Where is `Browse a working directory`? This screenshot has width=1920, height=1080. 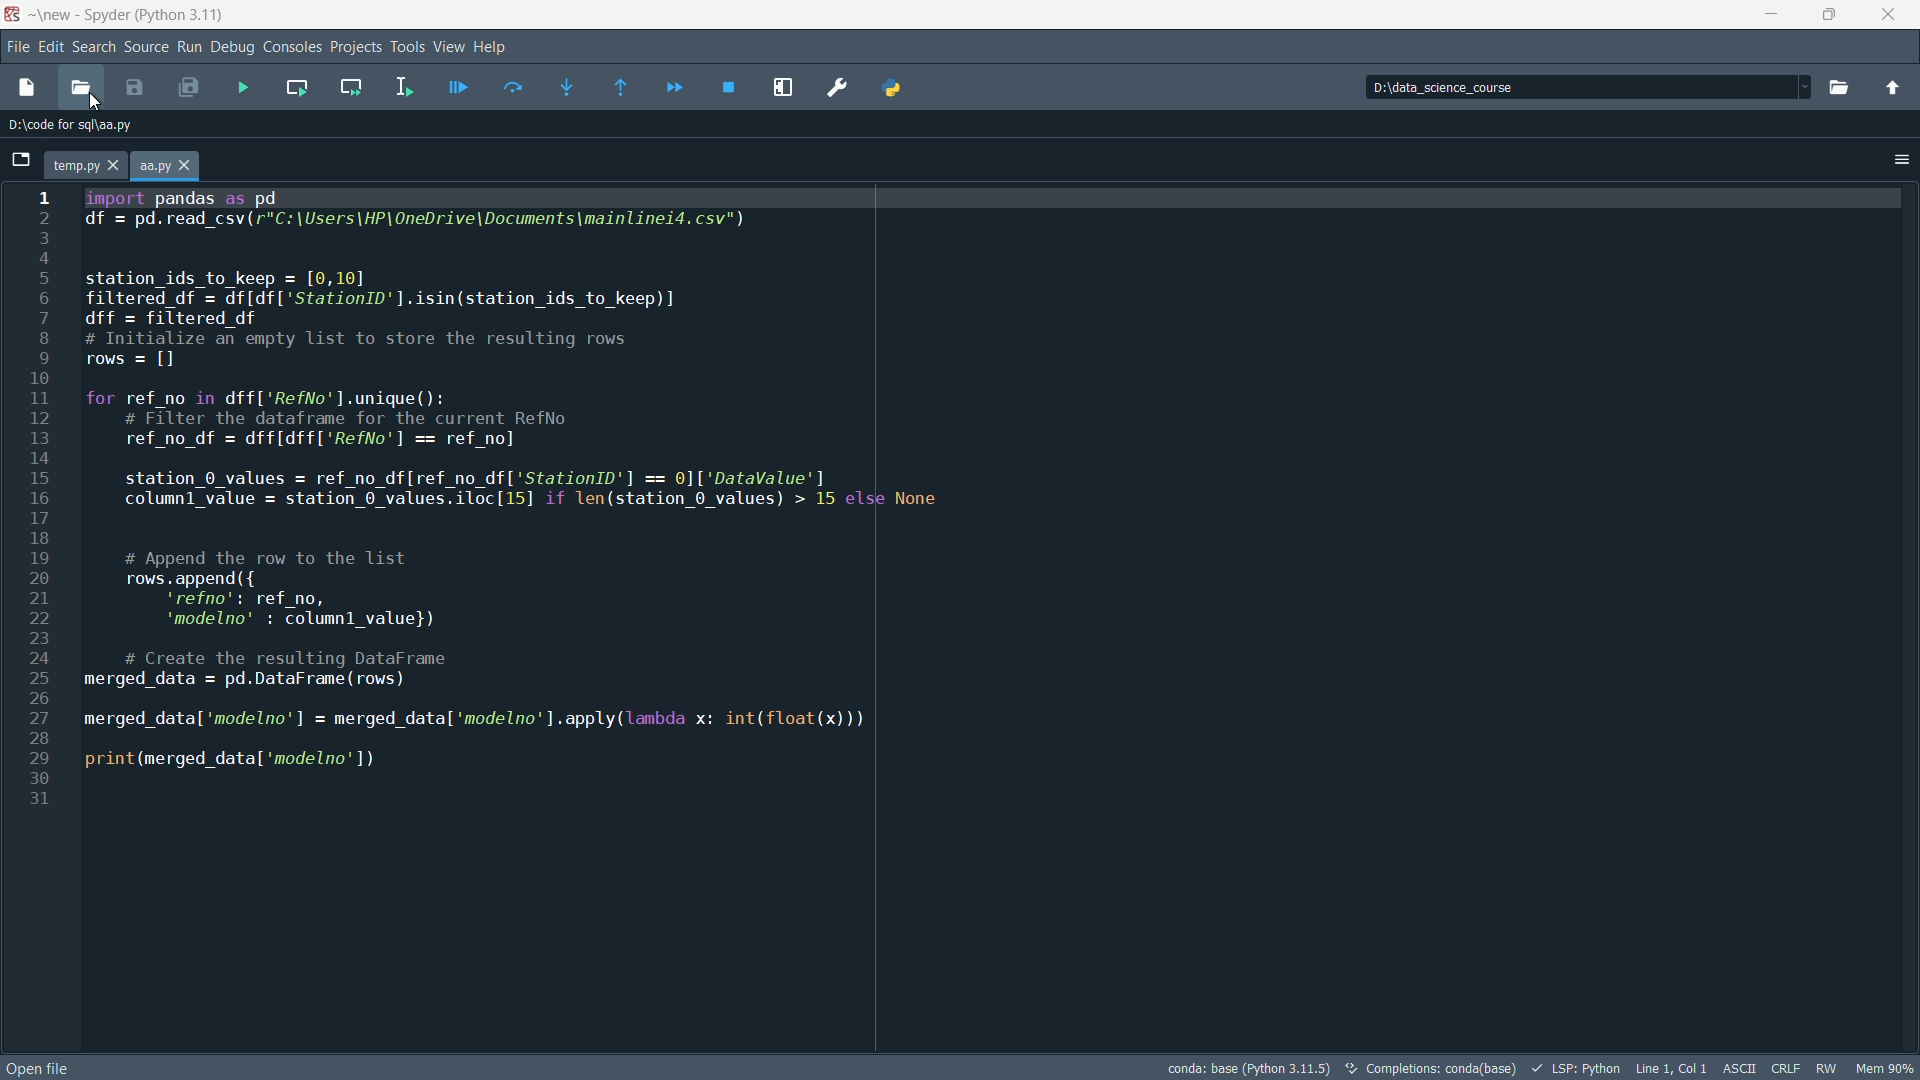
Browse a working directory is located at coordinates (1842, 86).